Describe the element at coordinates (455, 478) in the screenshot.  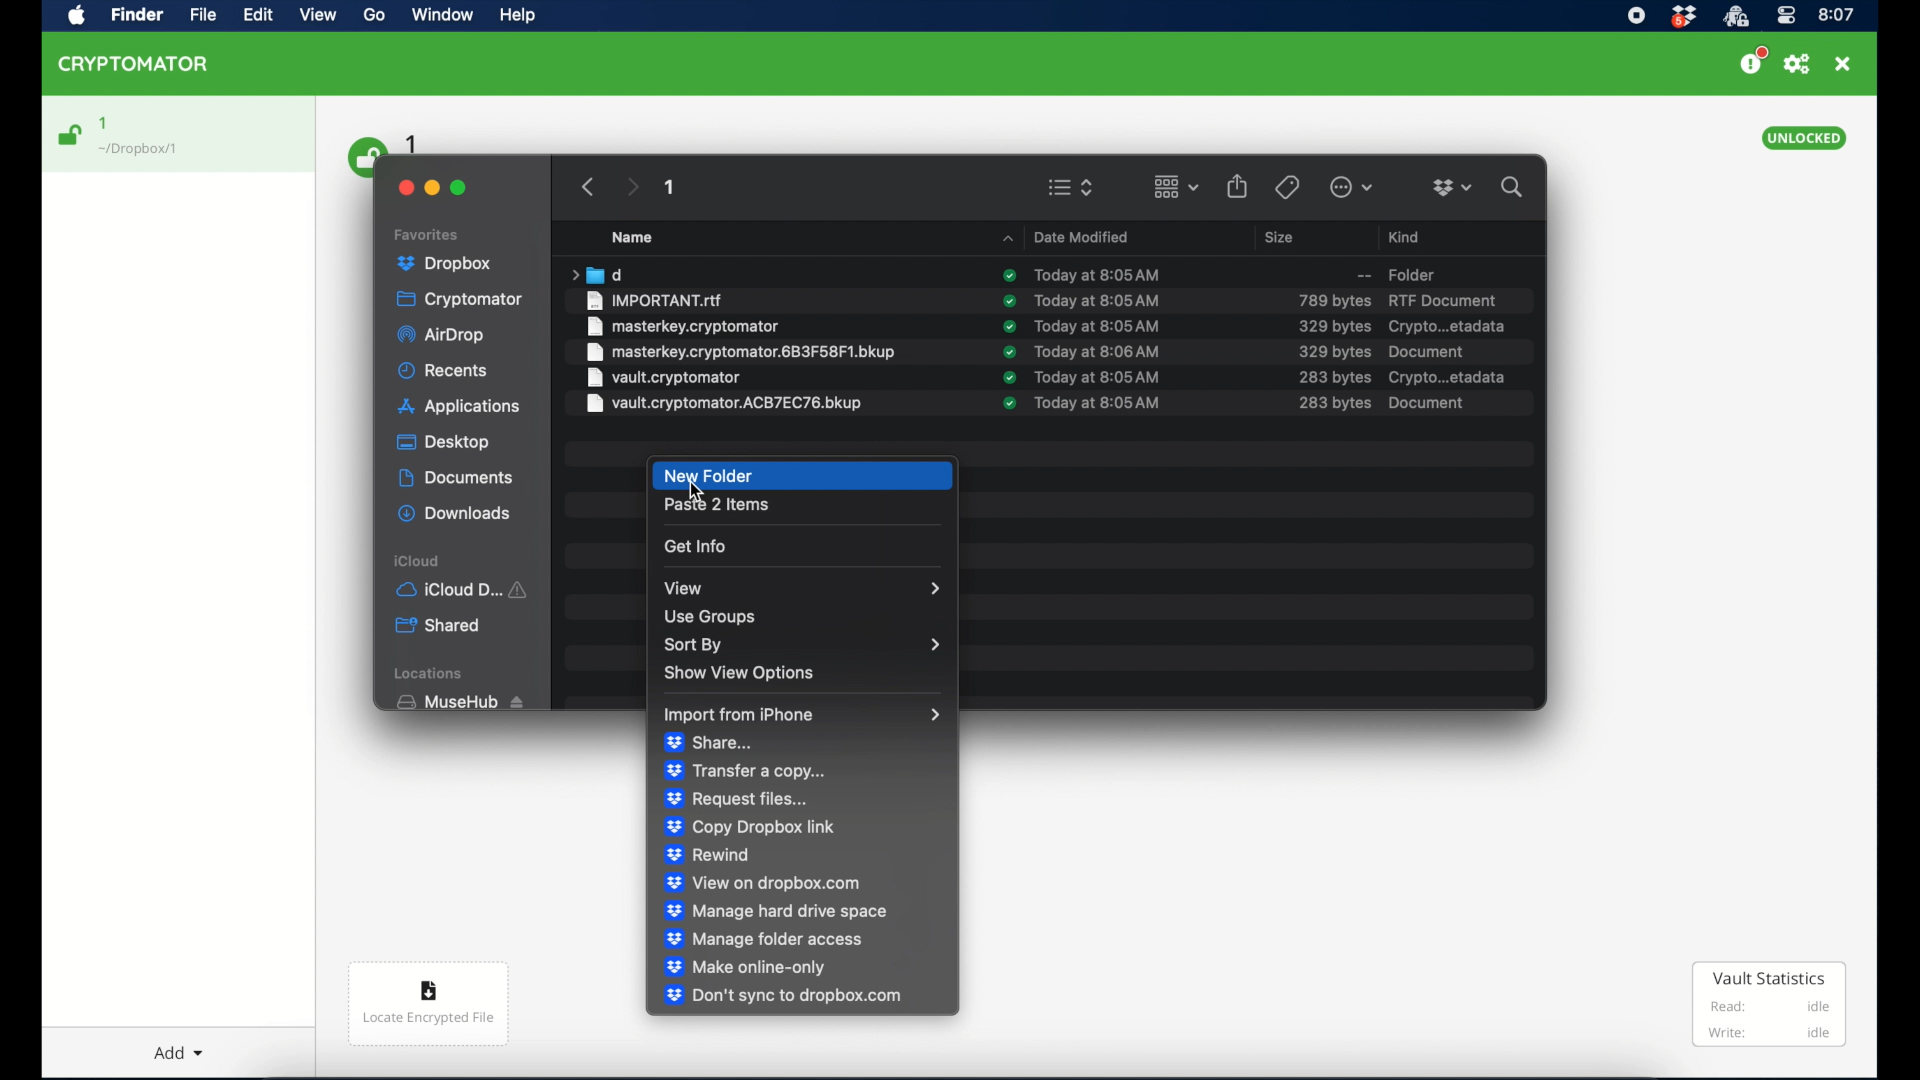
I see `documents` at that location.